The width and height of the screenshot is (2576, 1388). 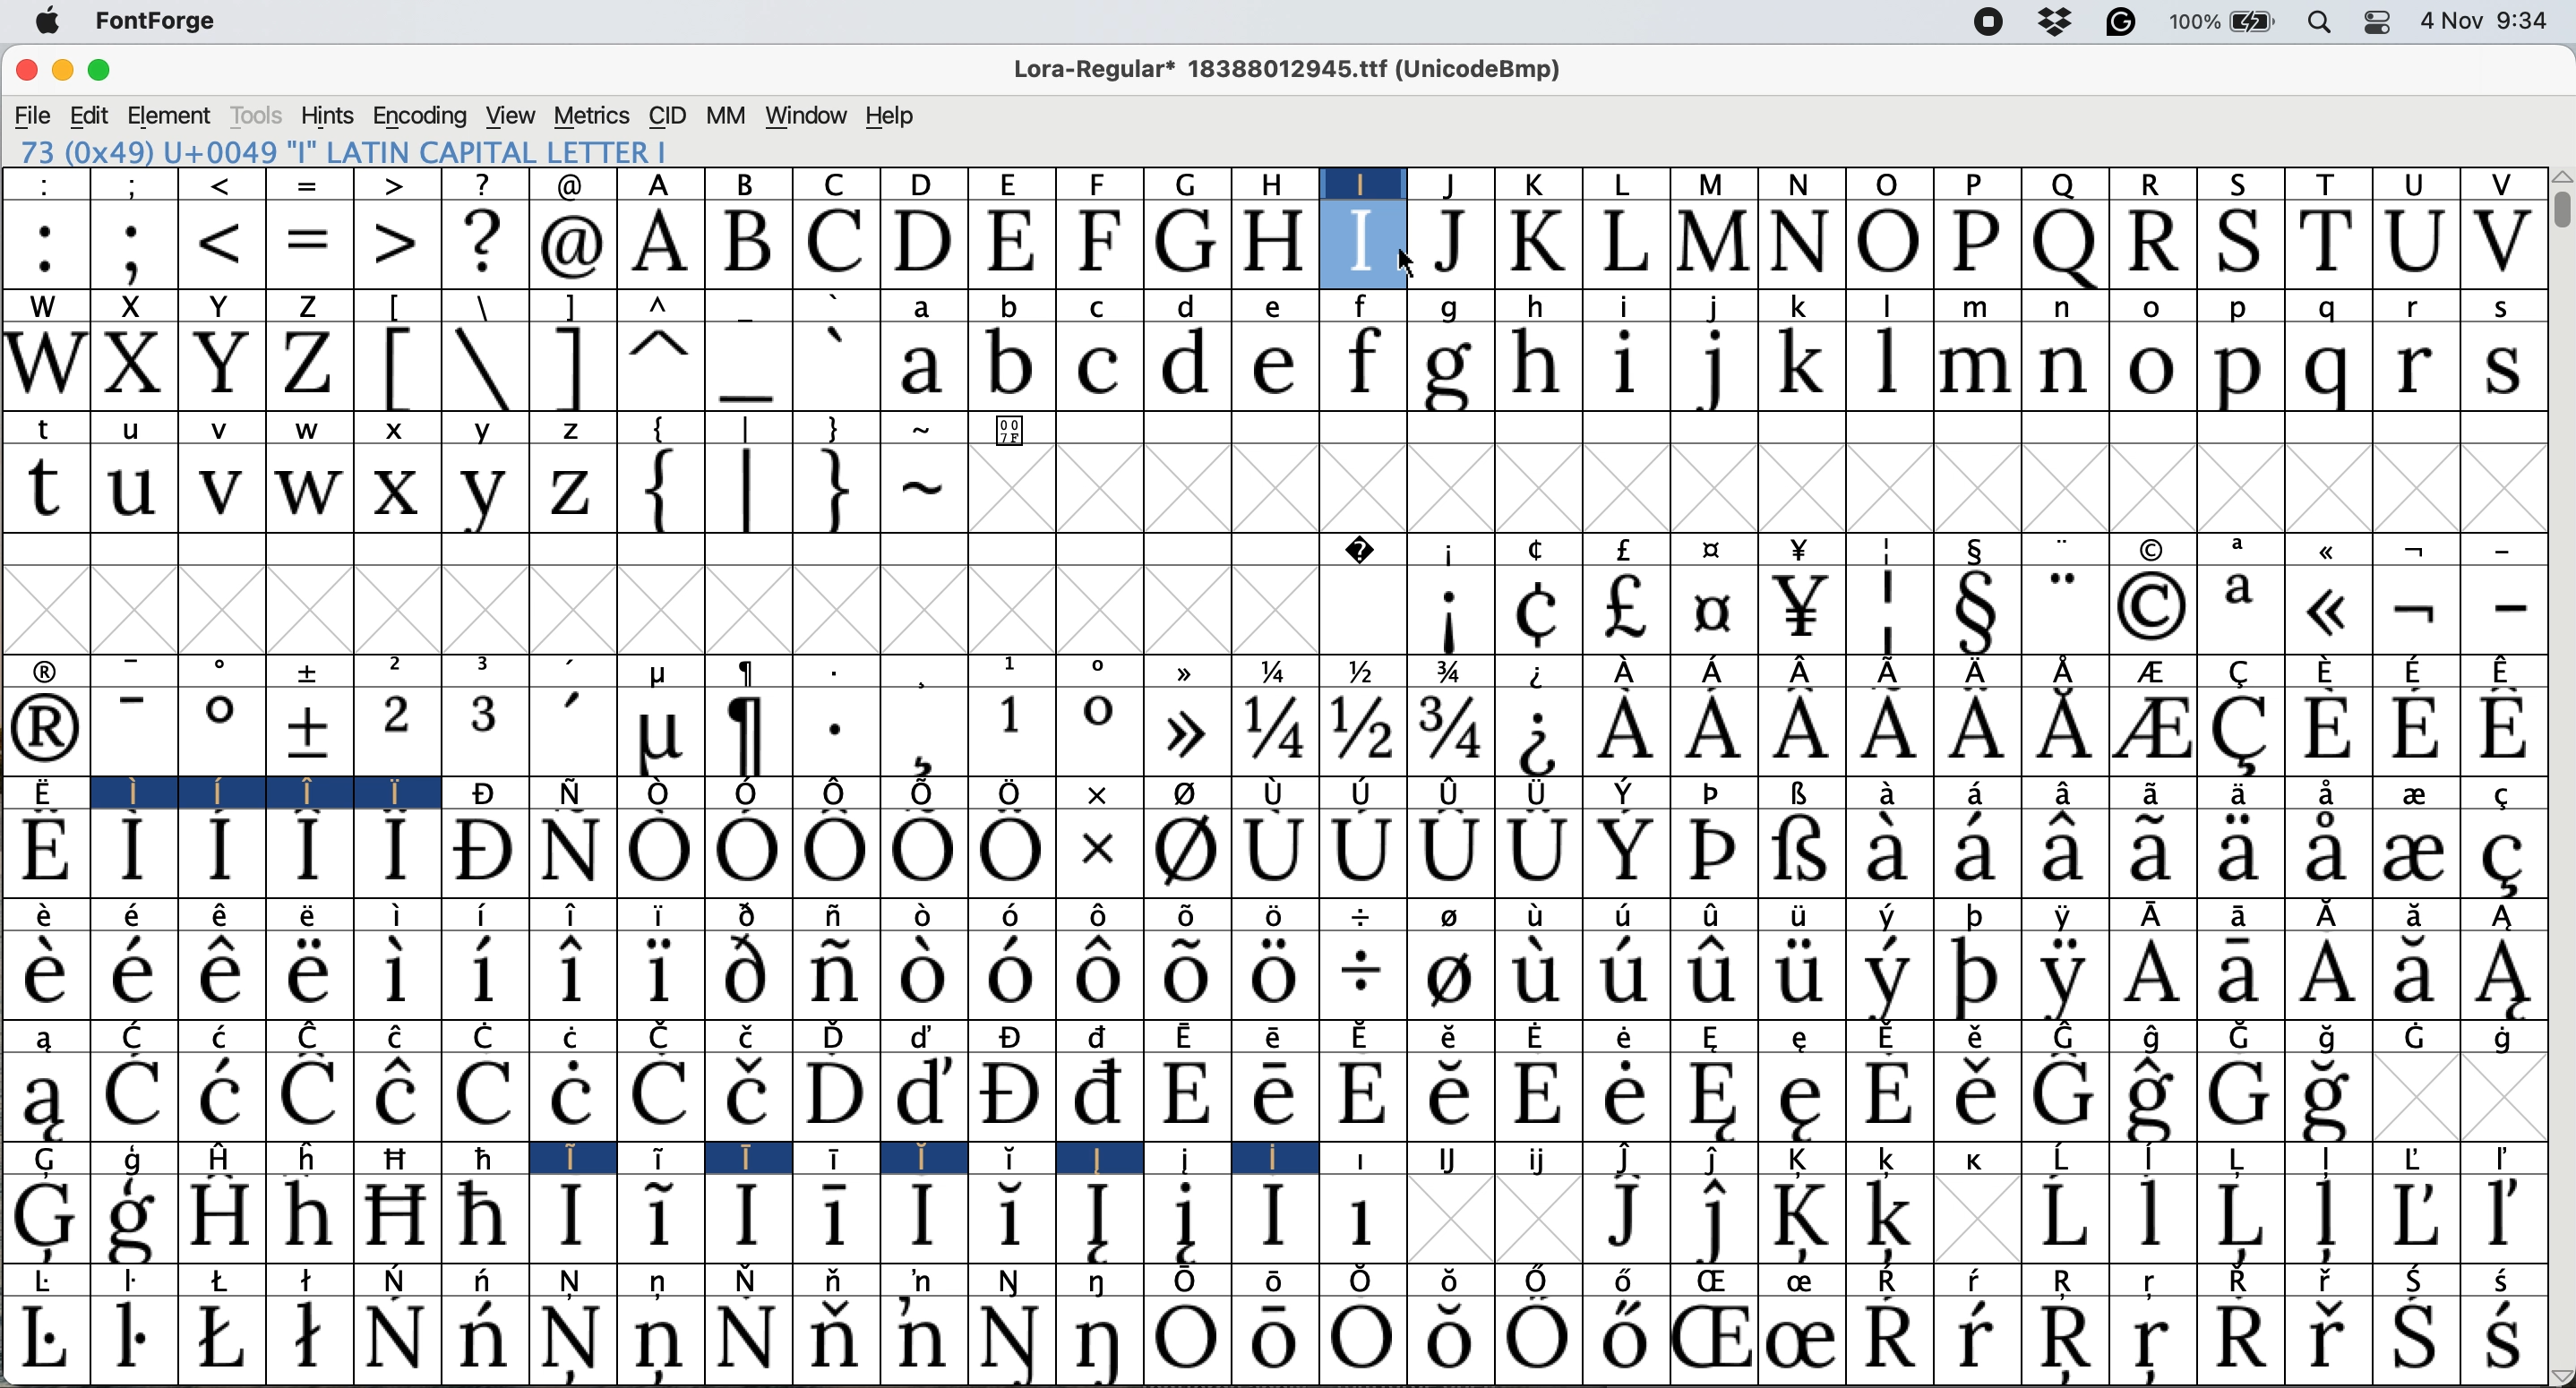 I want to click on Symbol, so click(x=2061, y=1215).